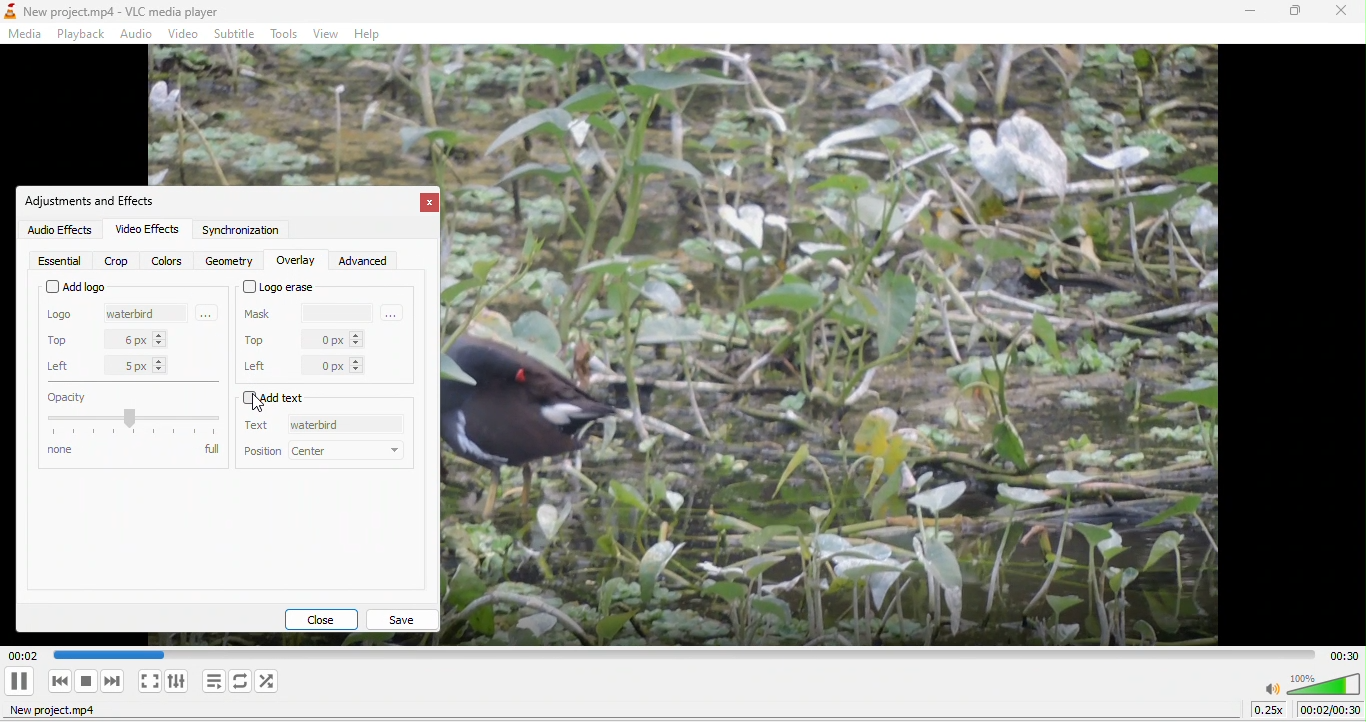 This screenshot has width=1366, height=722. I want to click on maximize, so click(1290, 14).